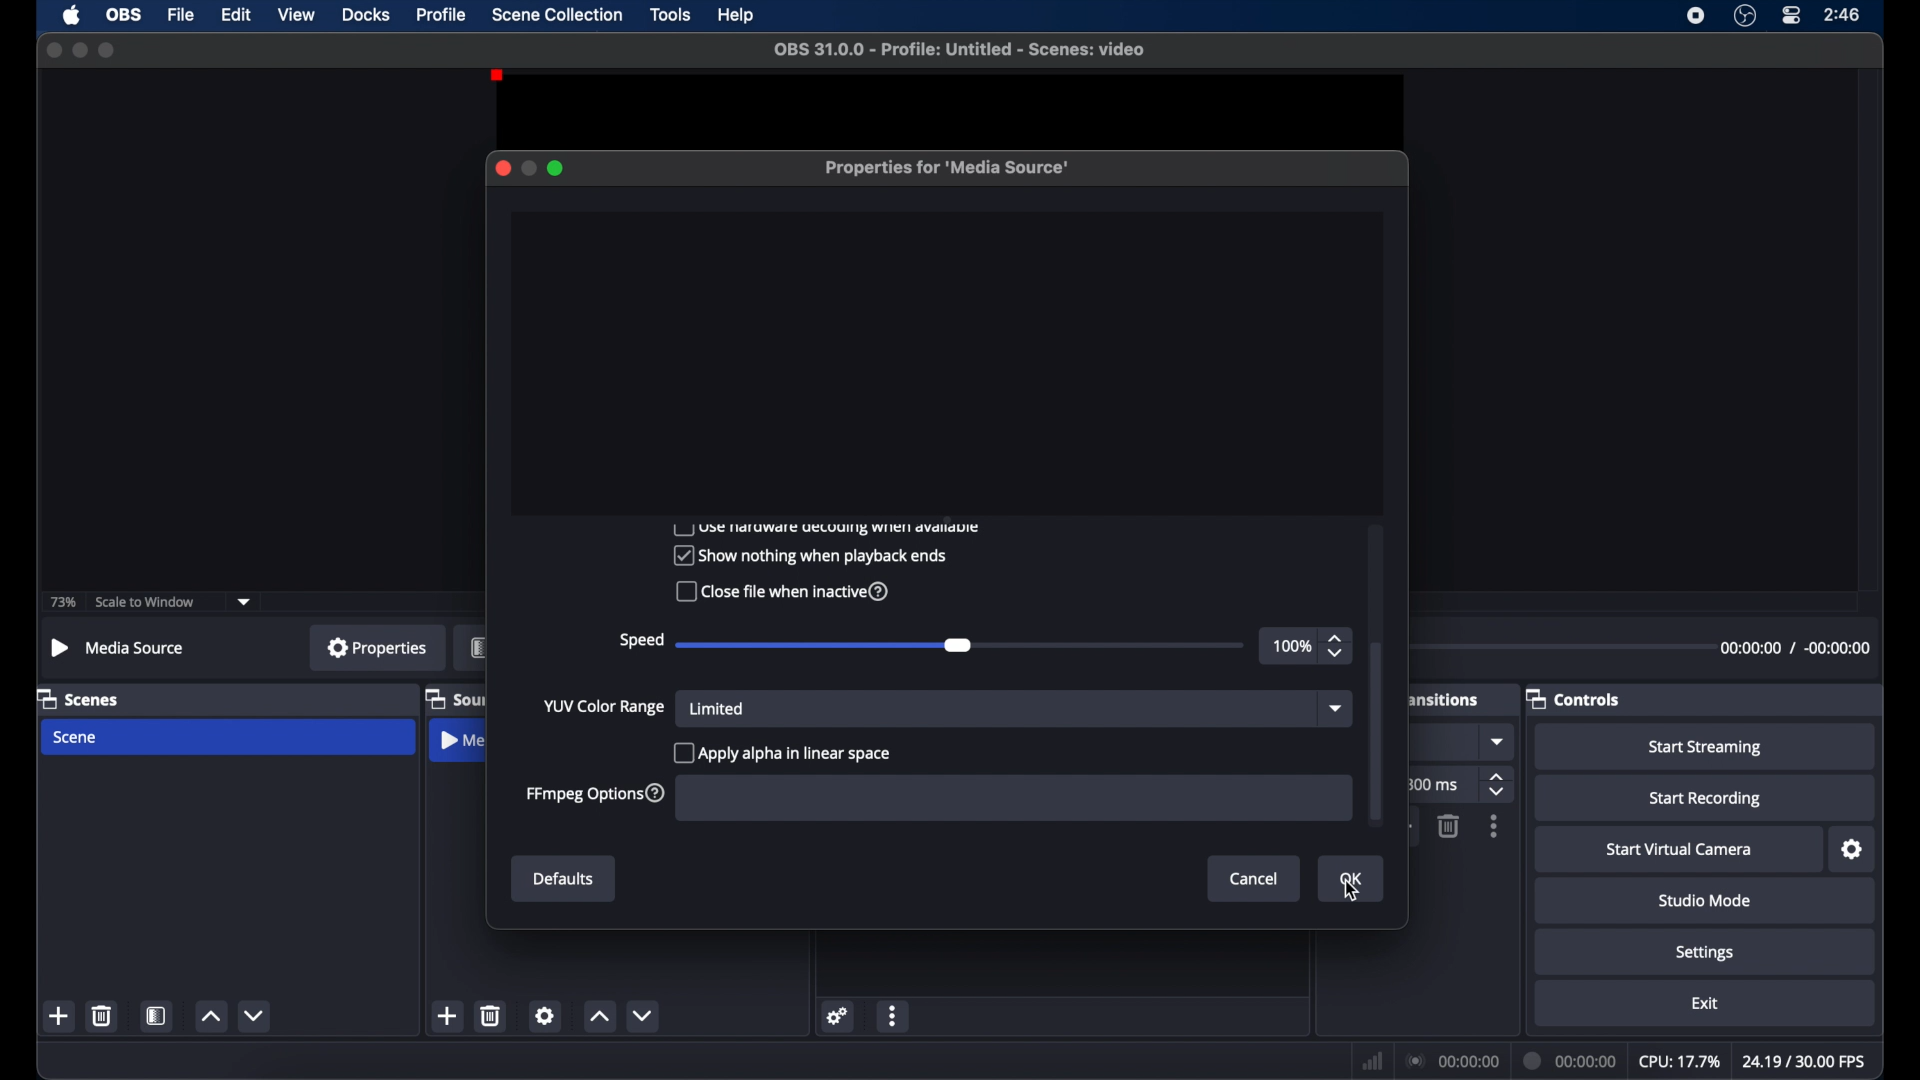  I want to click on ok, so click(1354, 880).